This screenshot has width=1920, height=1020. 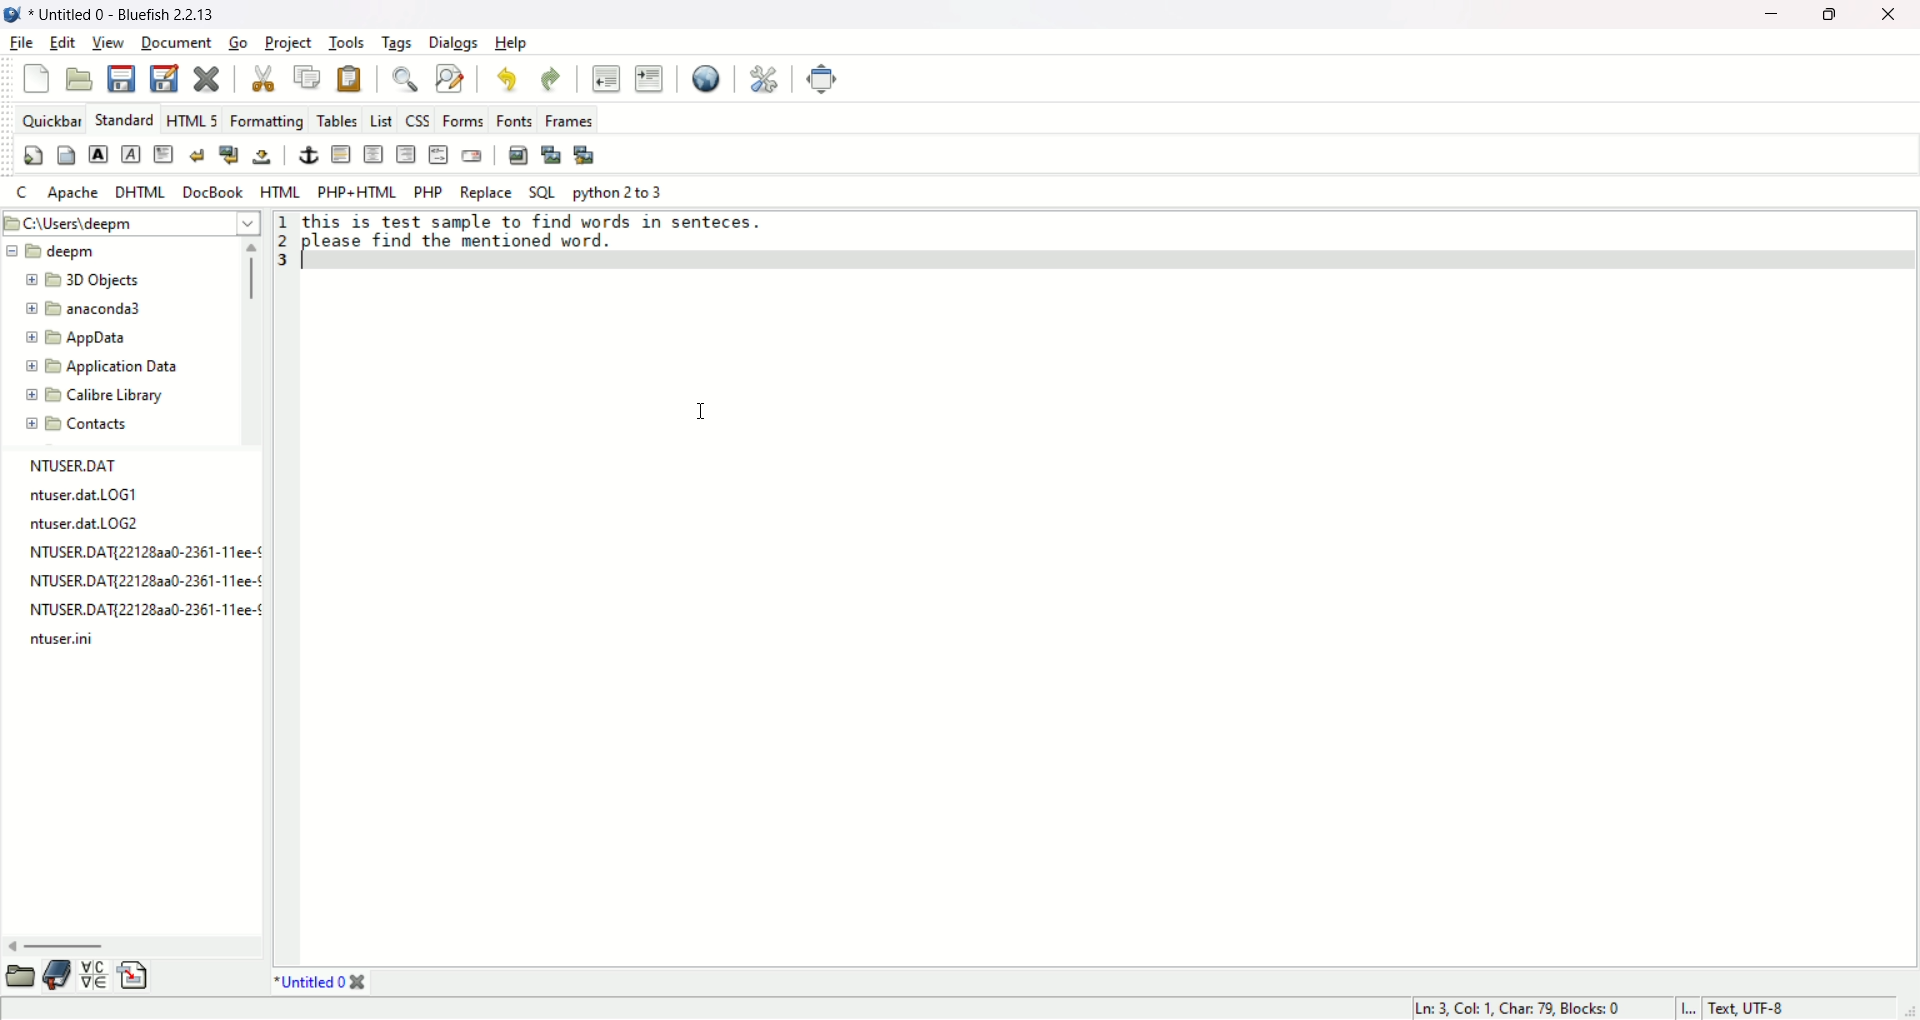 I want to click on test sample to find words in sentences, please find the mentioned word, so click(x=533, y=230).